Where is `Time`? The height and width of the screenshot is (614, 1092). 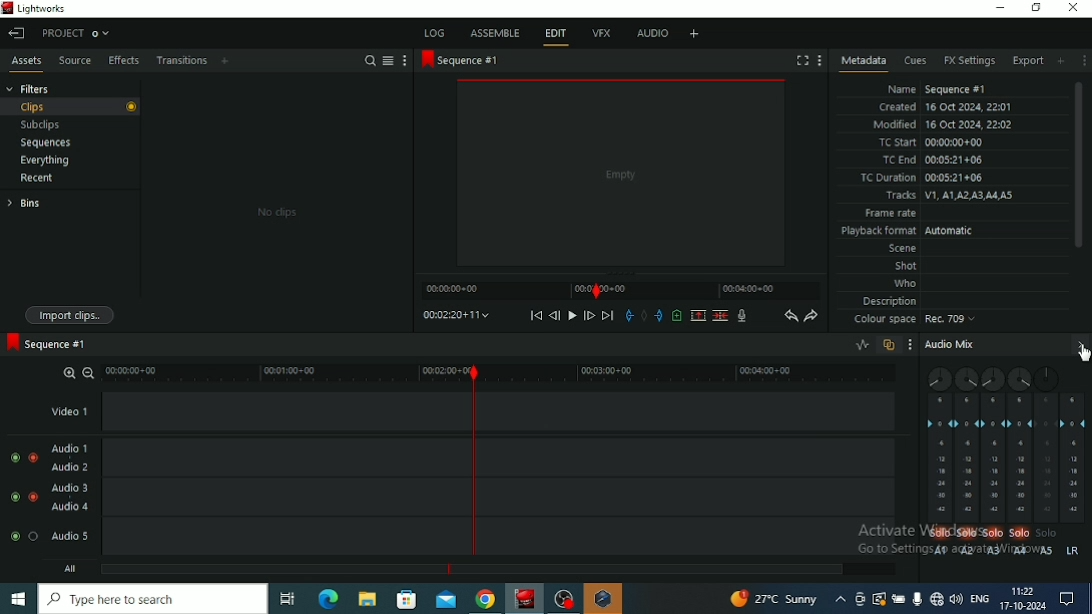 Time is located at coordinates (1023, 590).